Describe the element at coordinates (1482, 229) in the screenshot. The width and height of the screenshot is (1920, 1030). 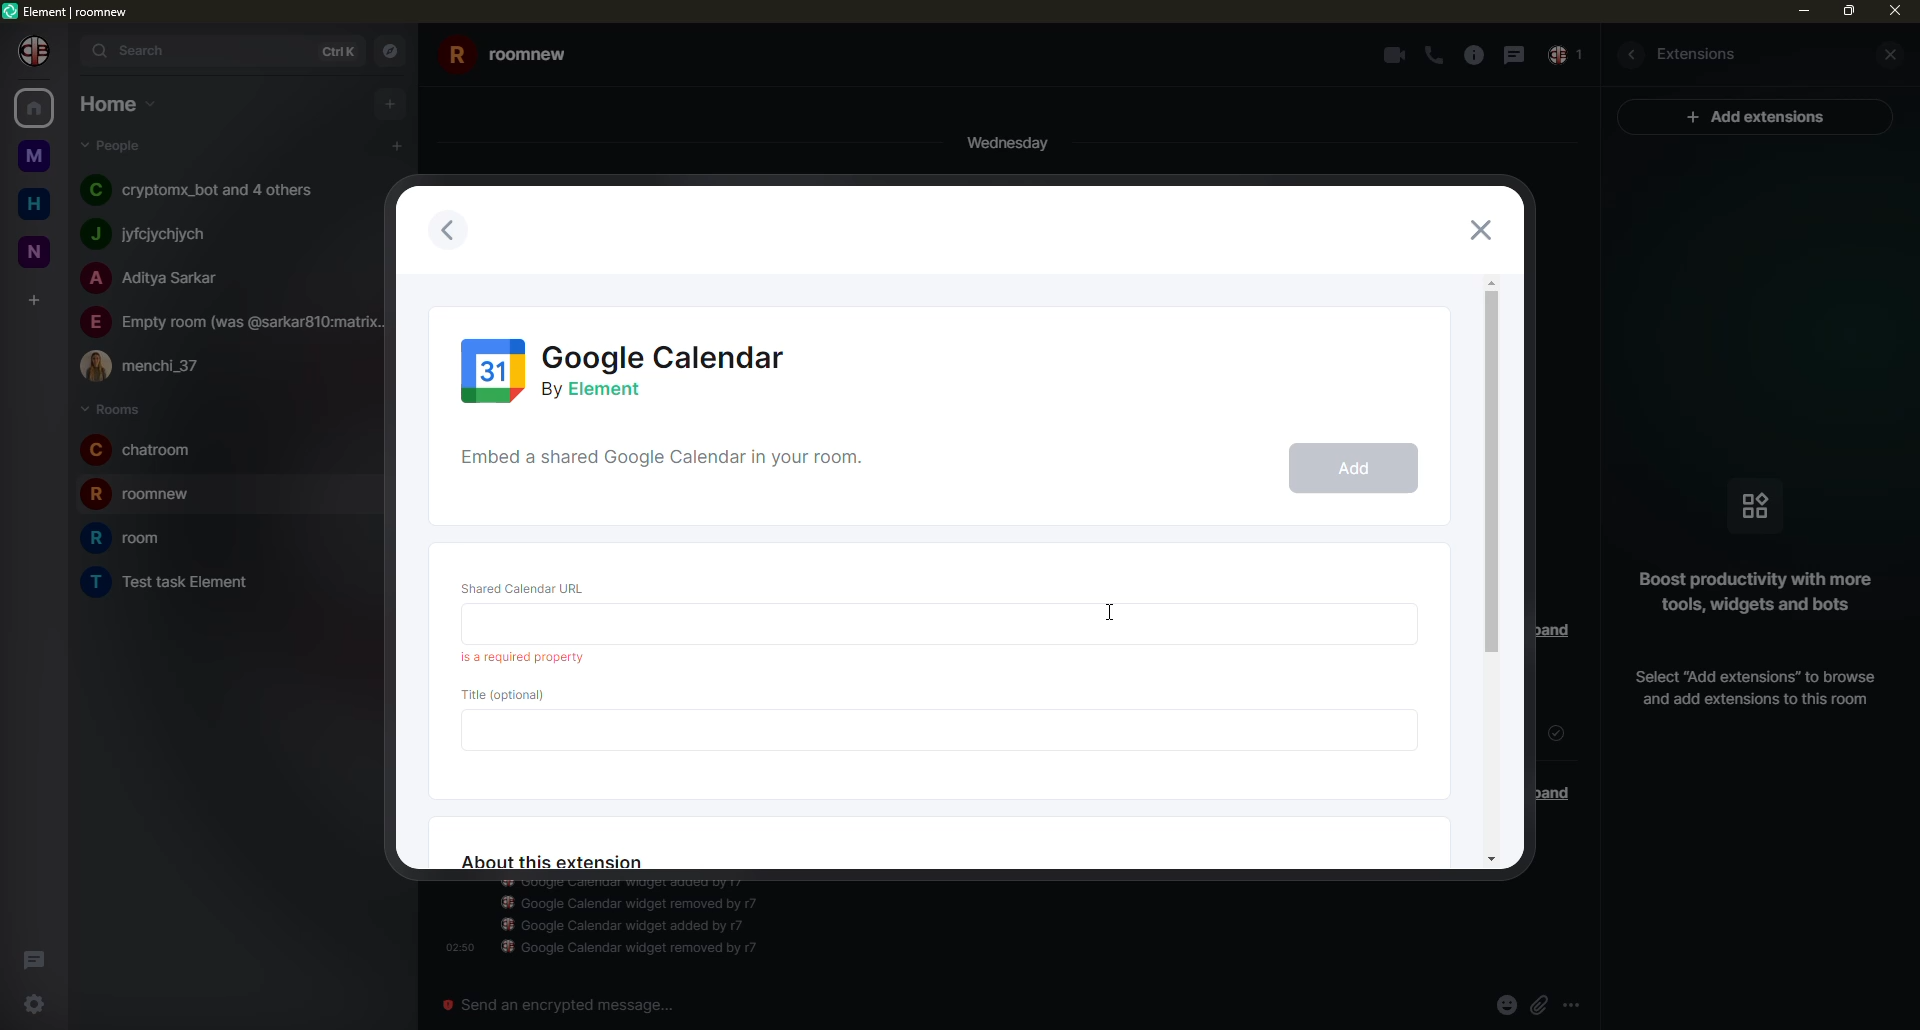
I see `close` at that location.